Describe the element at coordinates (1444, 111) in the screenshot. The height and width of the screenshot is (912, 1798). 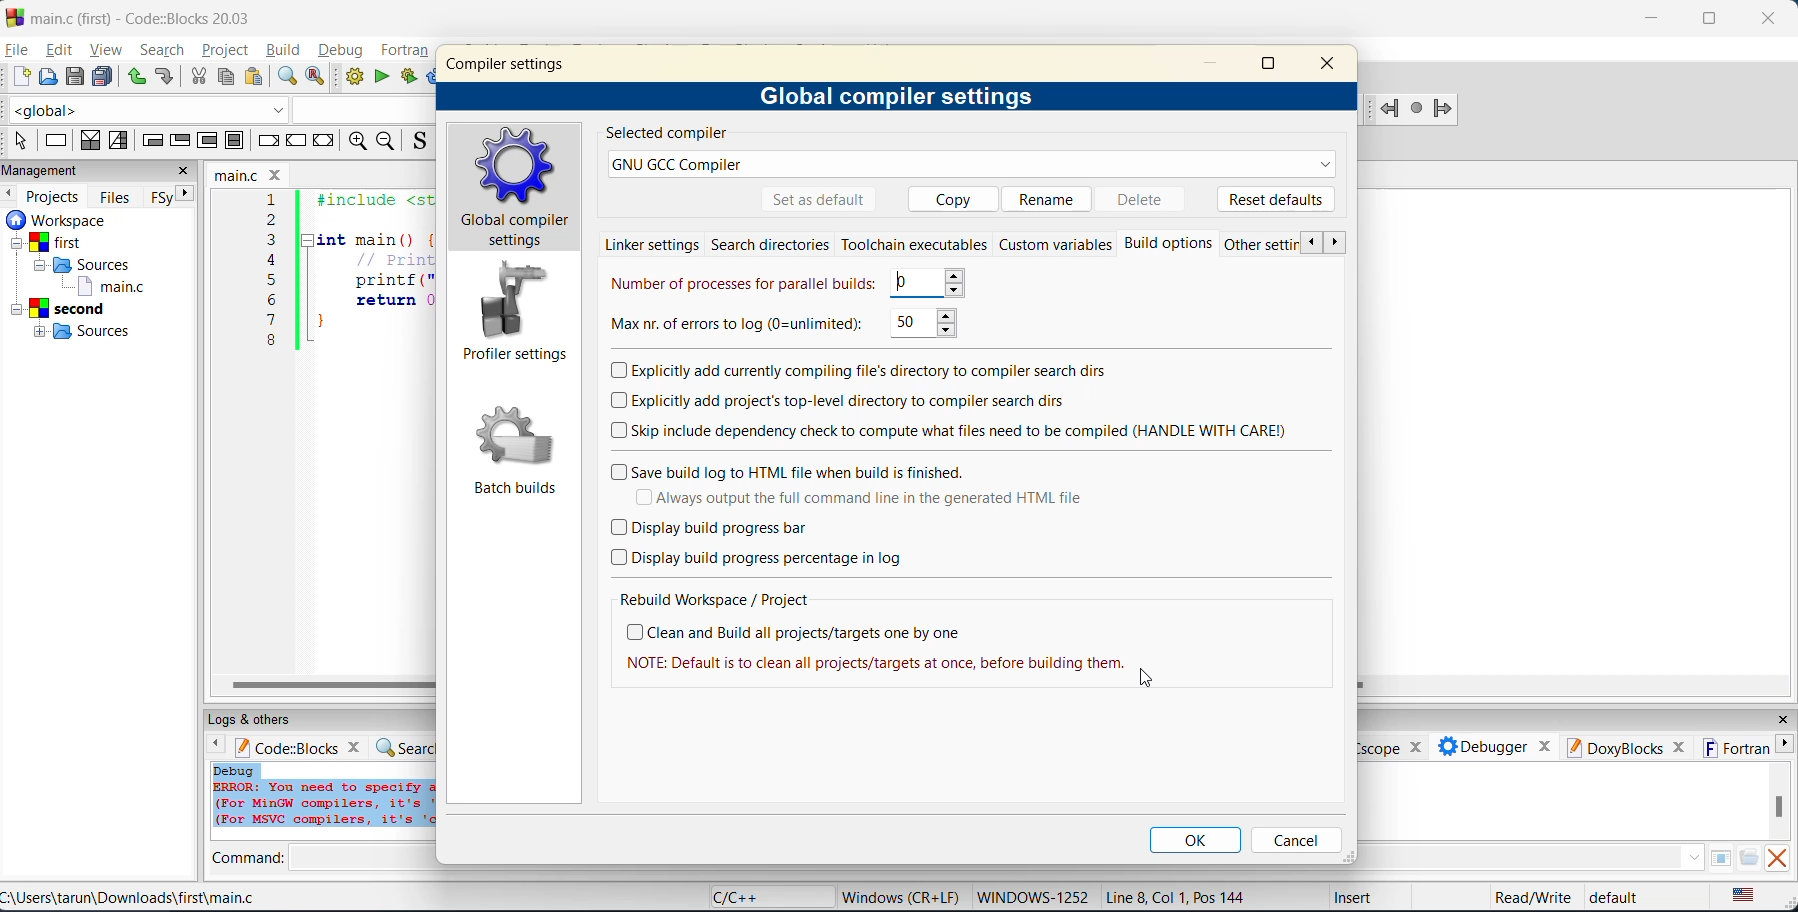
I see `jump forward` at that location.